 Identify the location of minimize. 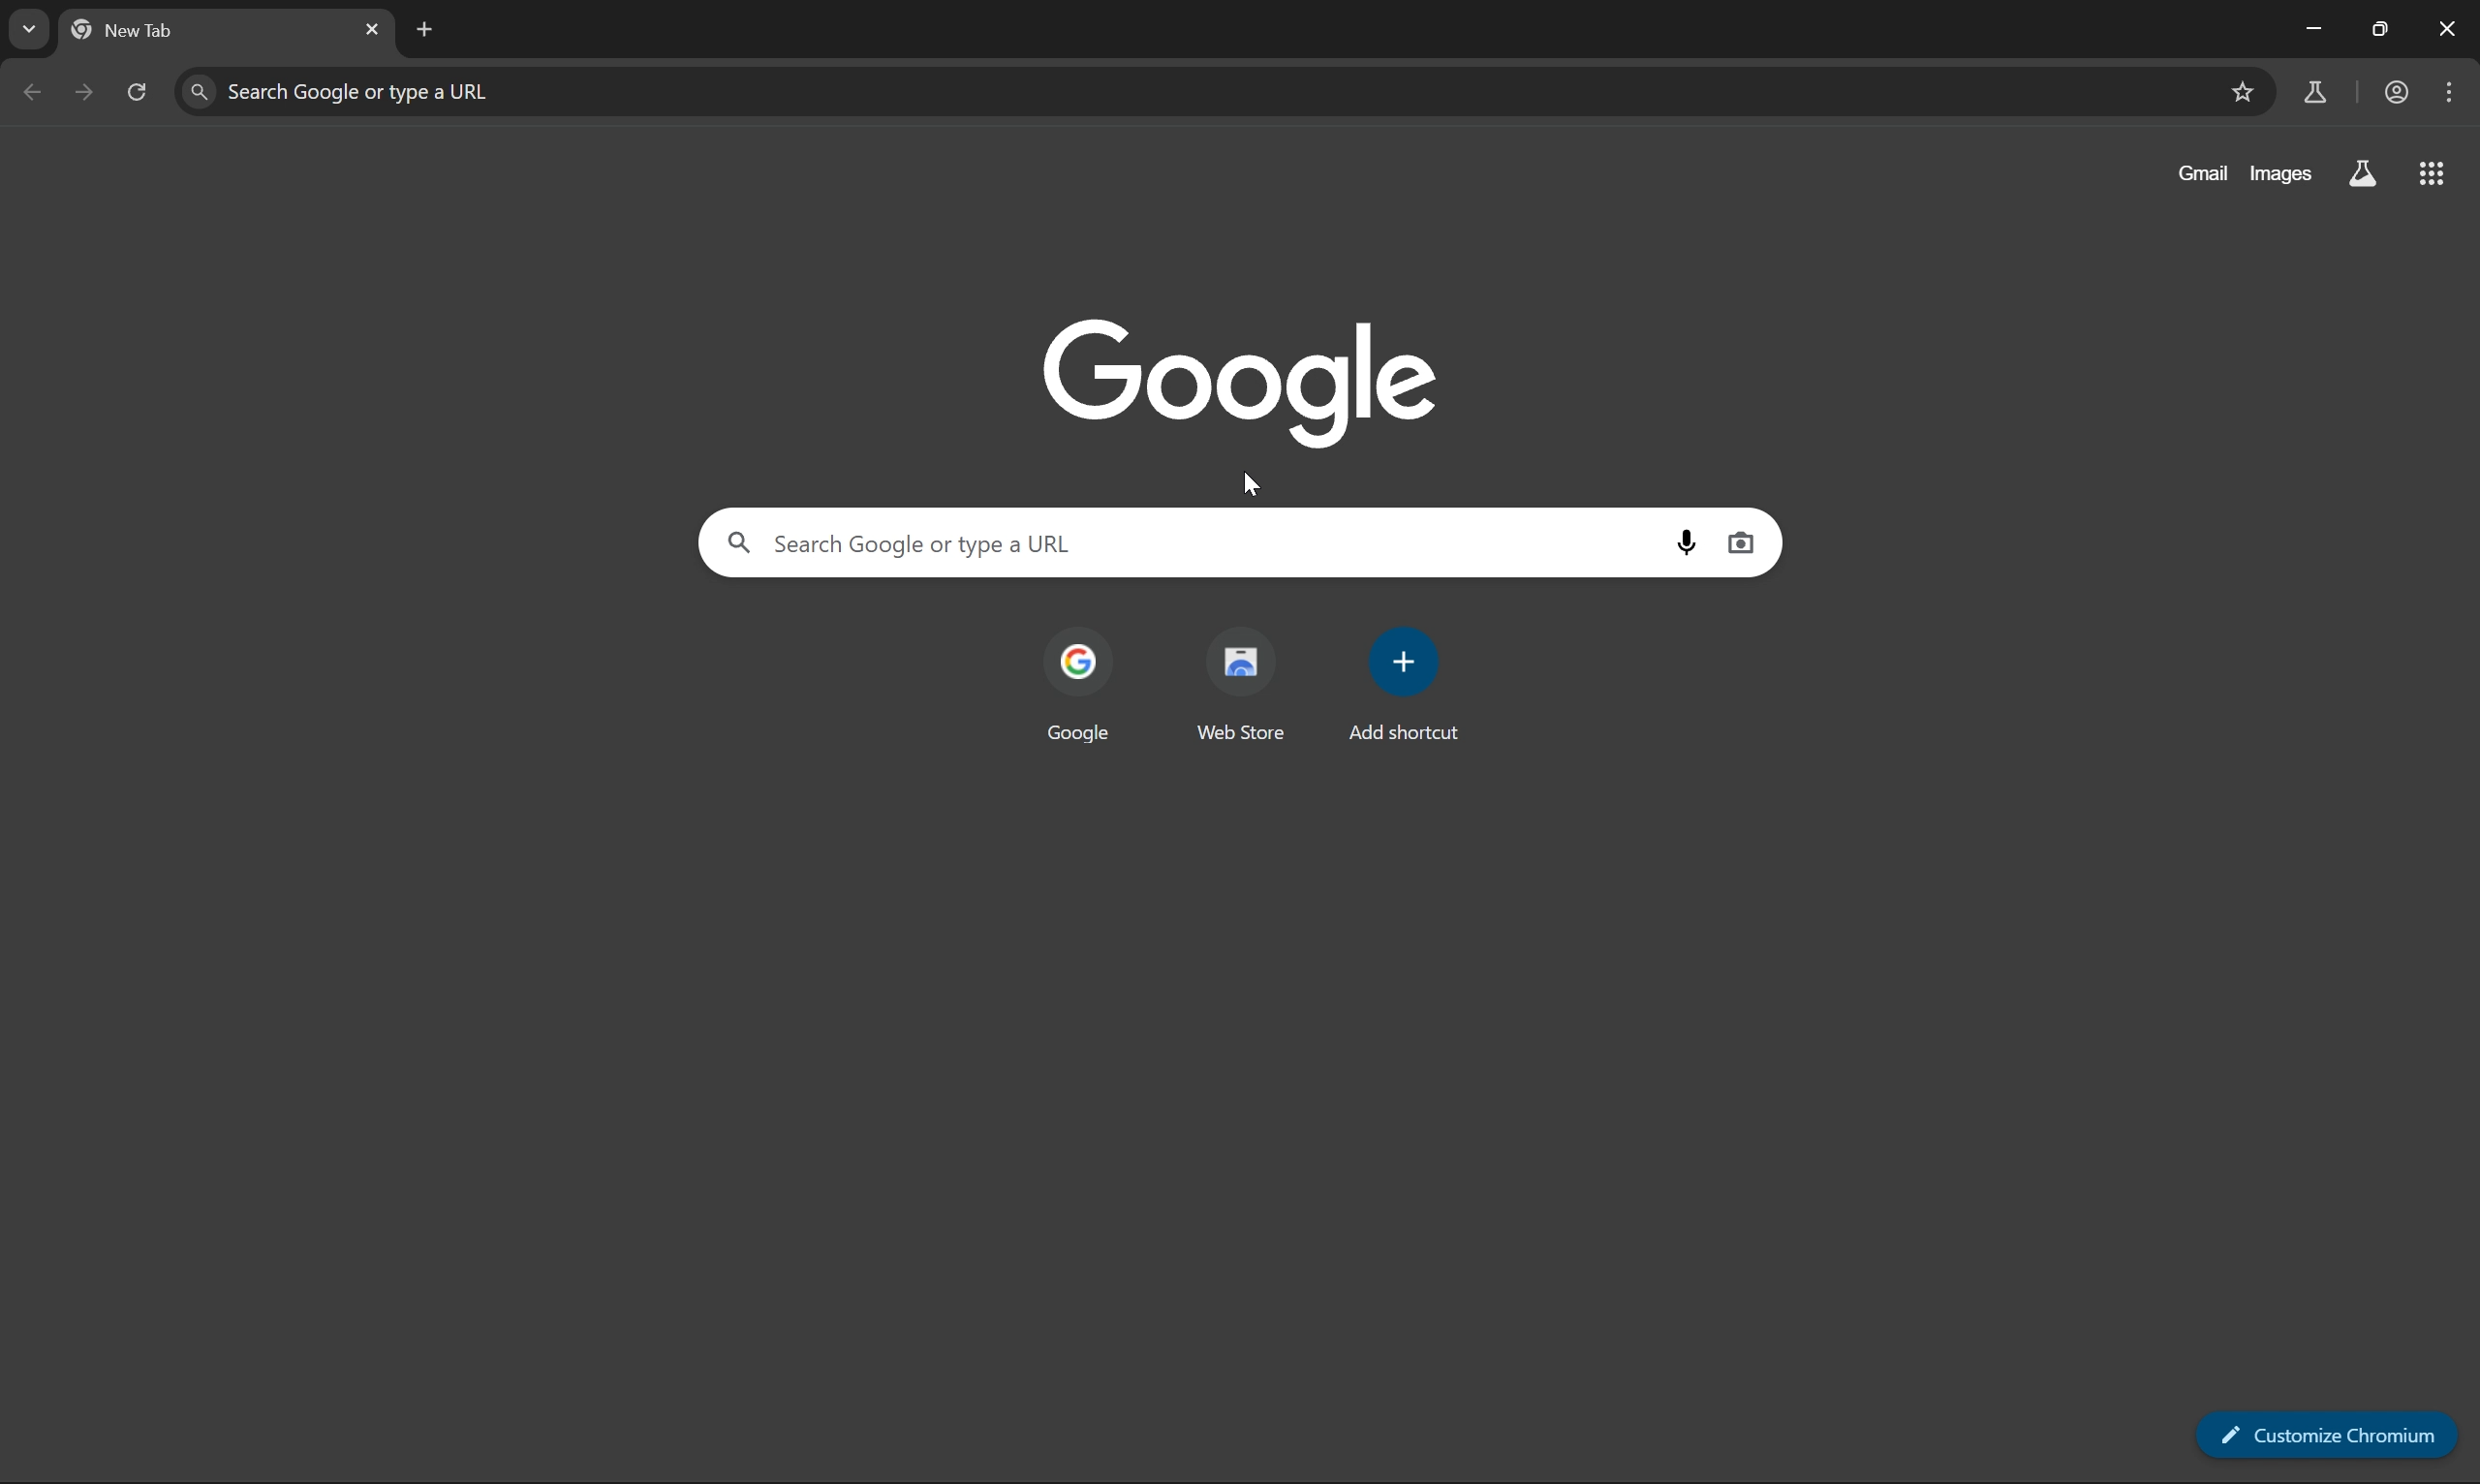
(2310, 29).